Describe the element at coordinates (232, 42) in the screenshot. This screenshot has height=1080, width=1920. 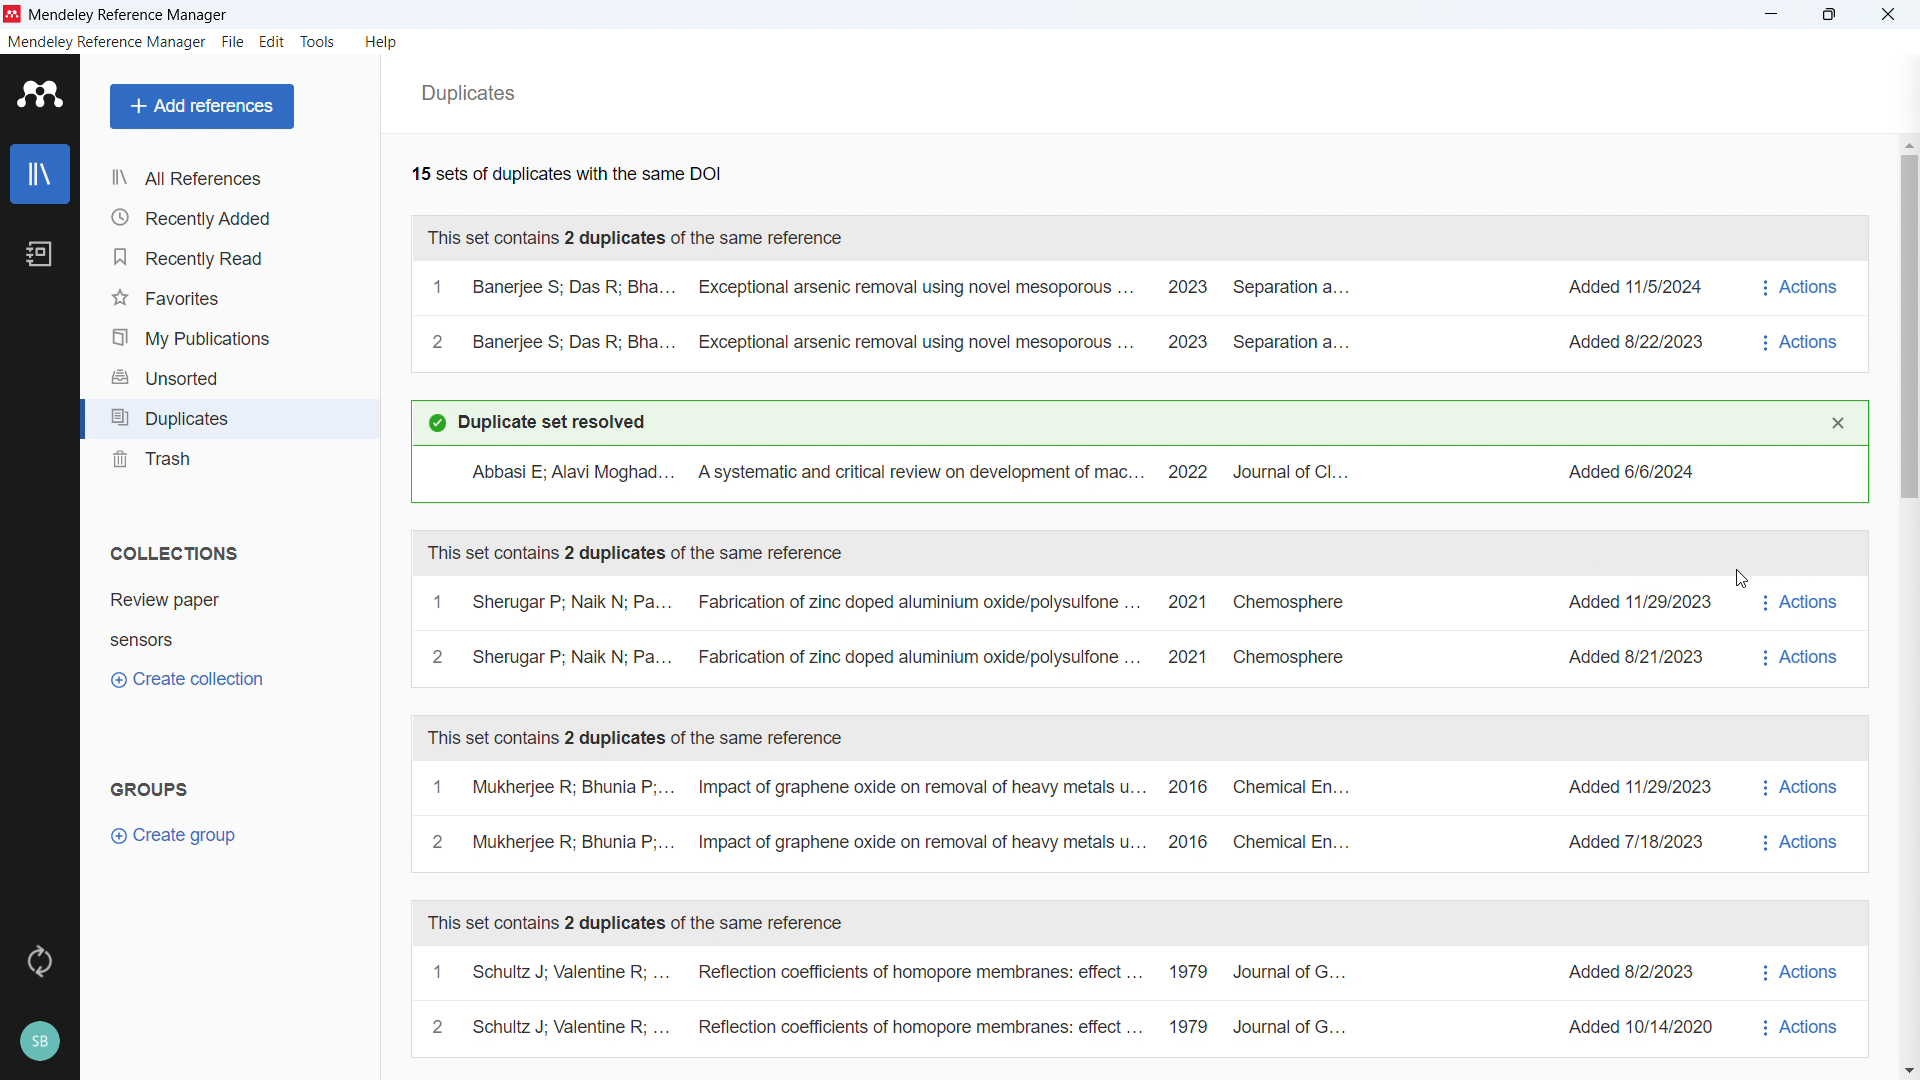
I see `file` at that location.